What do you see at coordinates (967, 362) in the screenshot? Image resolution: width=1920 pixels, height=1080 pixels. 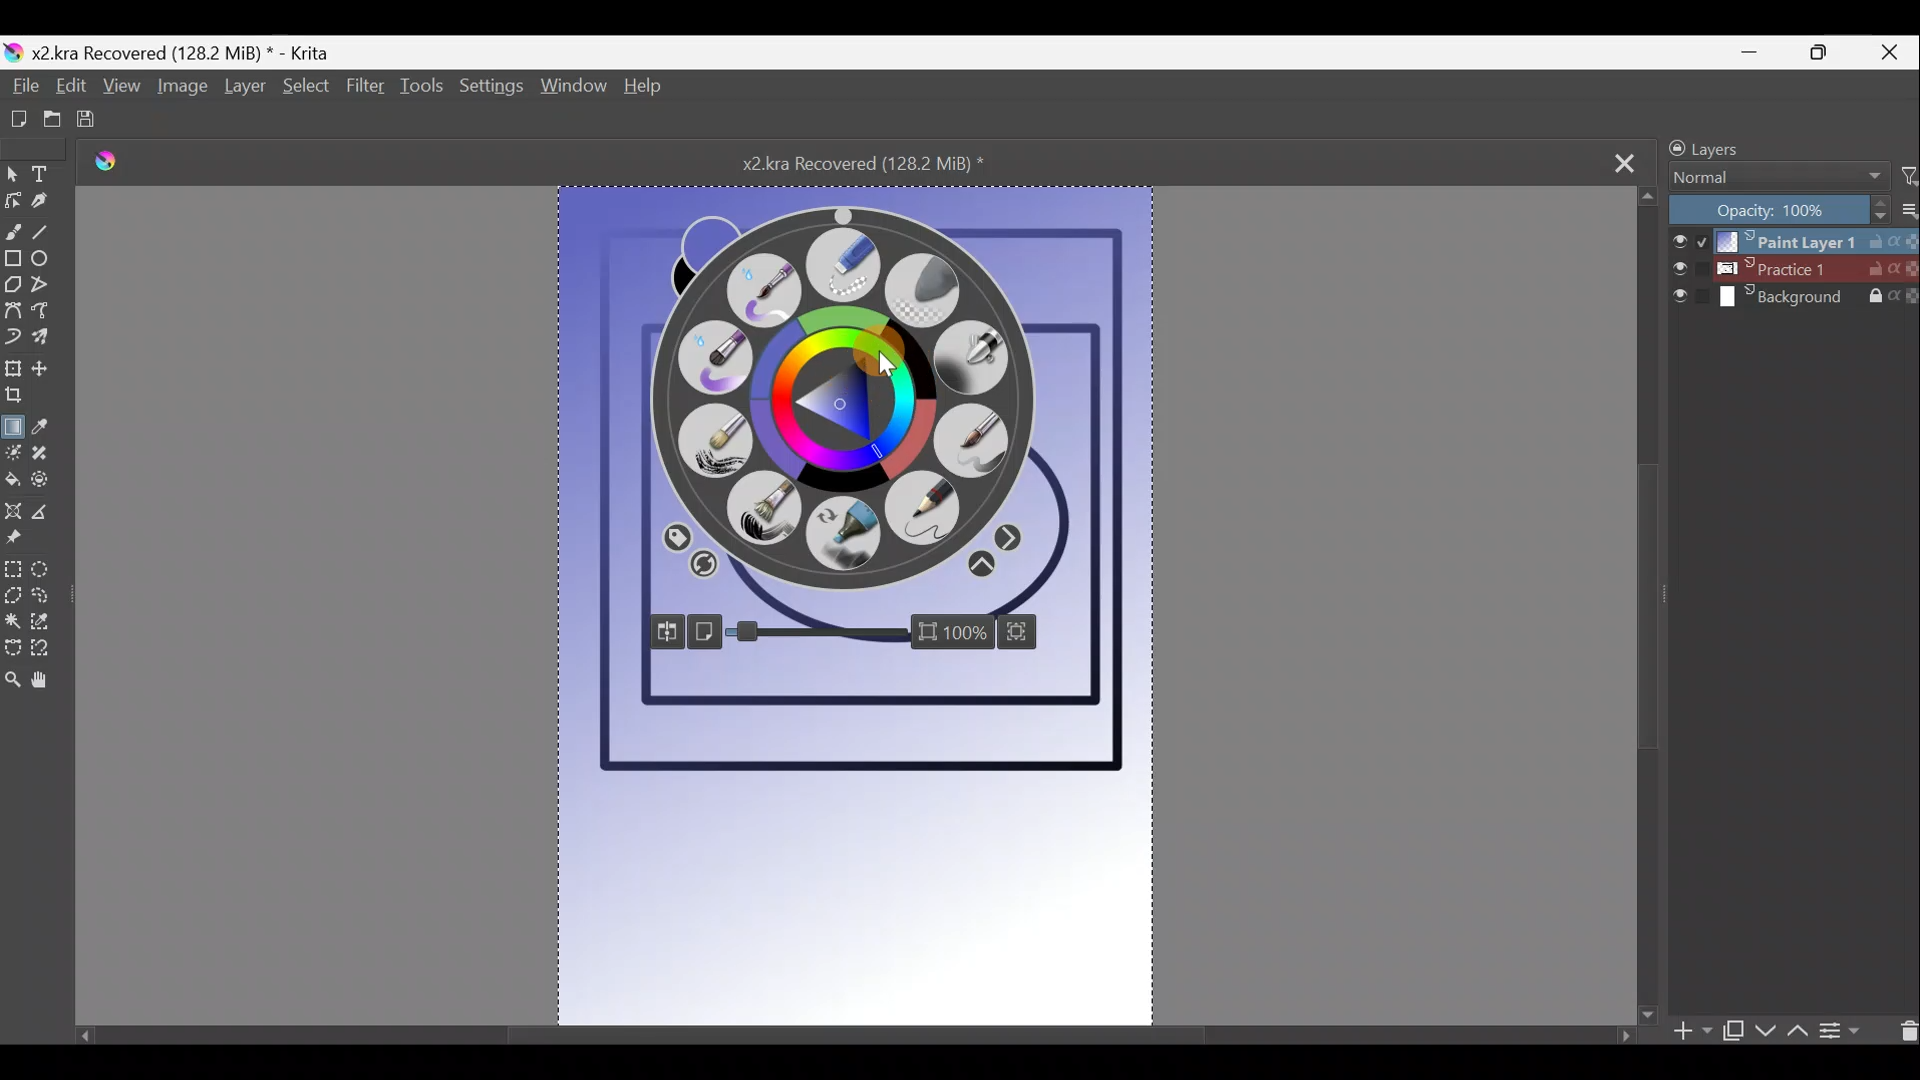 I see `Airbrush soft` at bounding box center [967, 362].